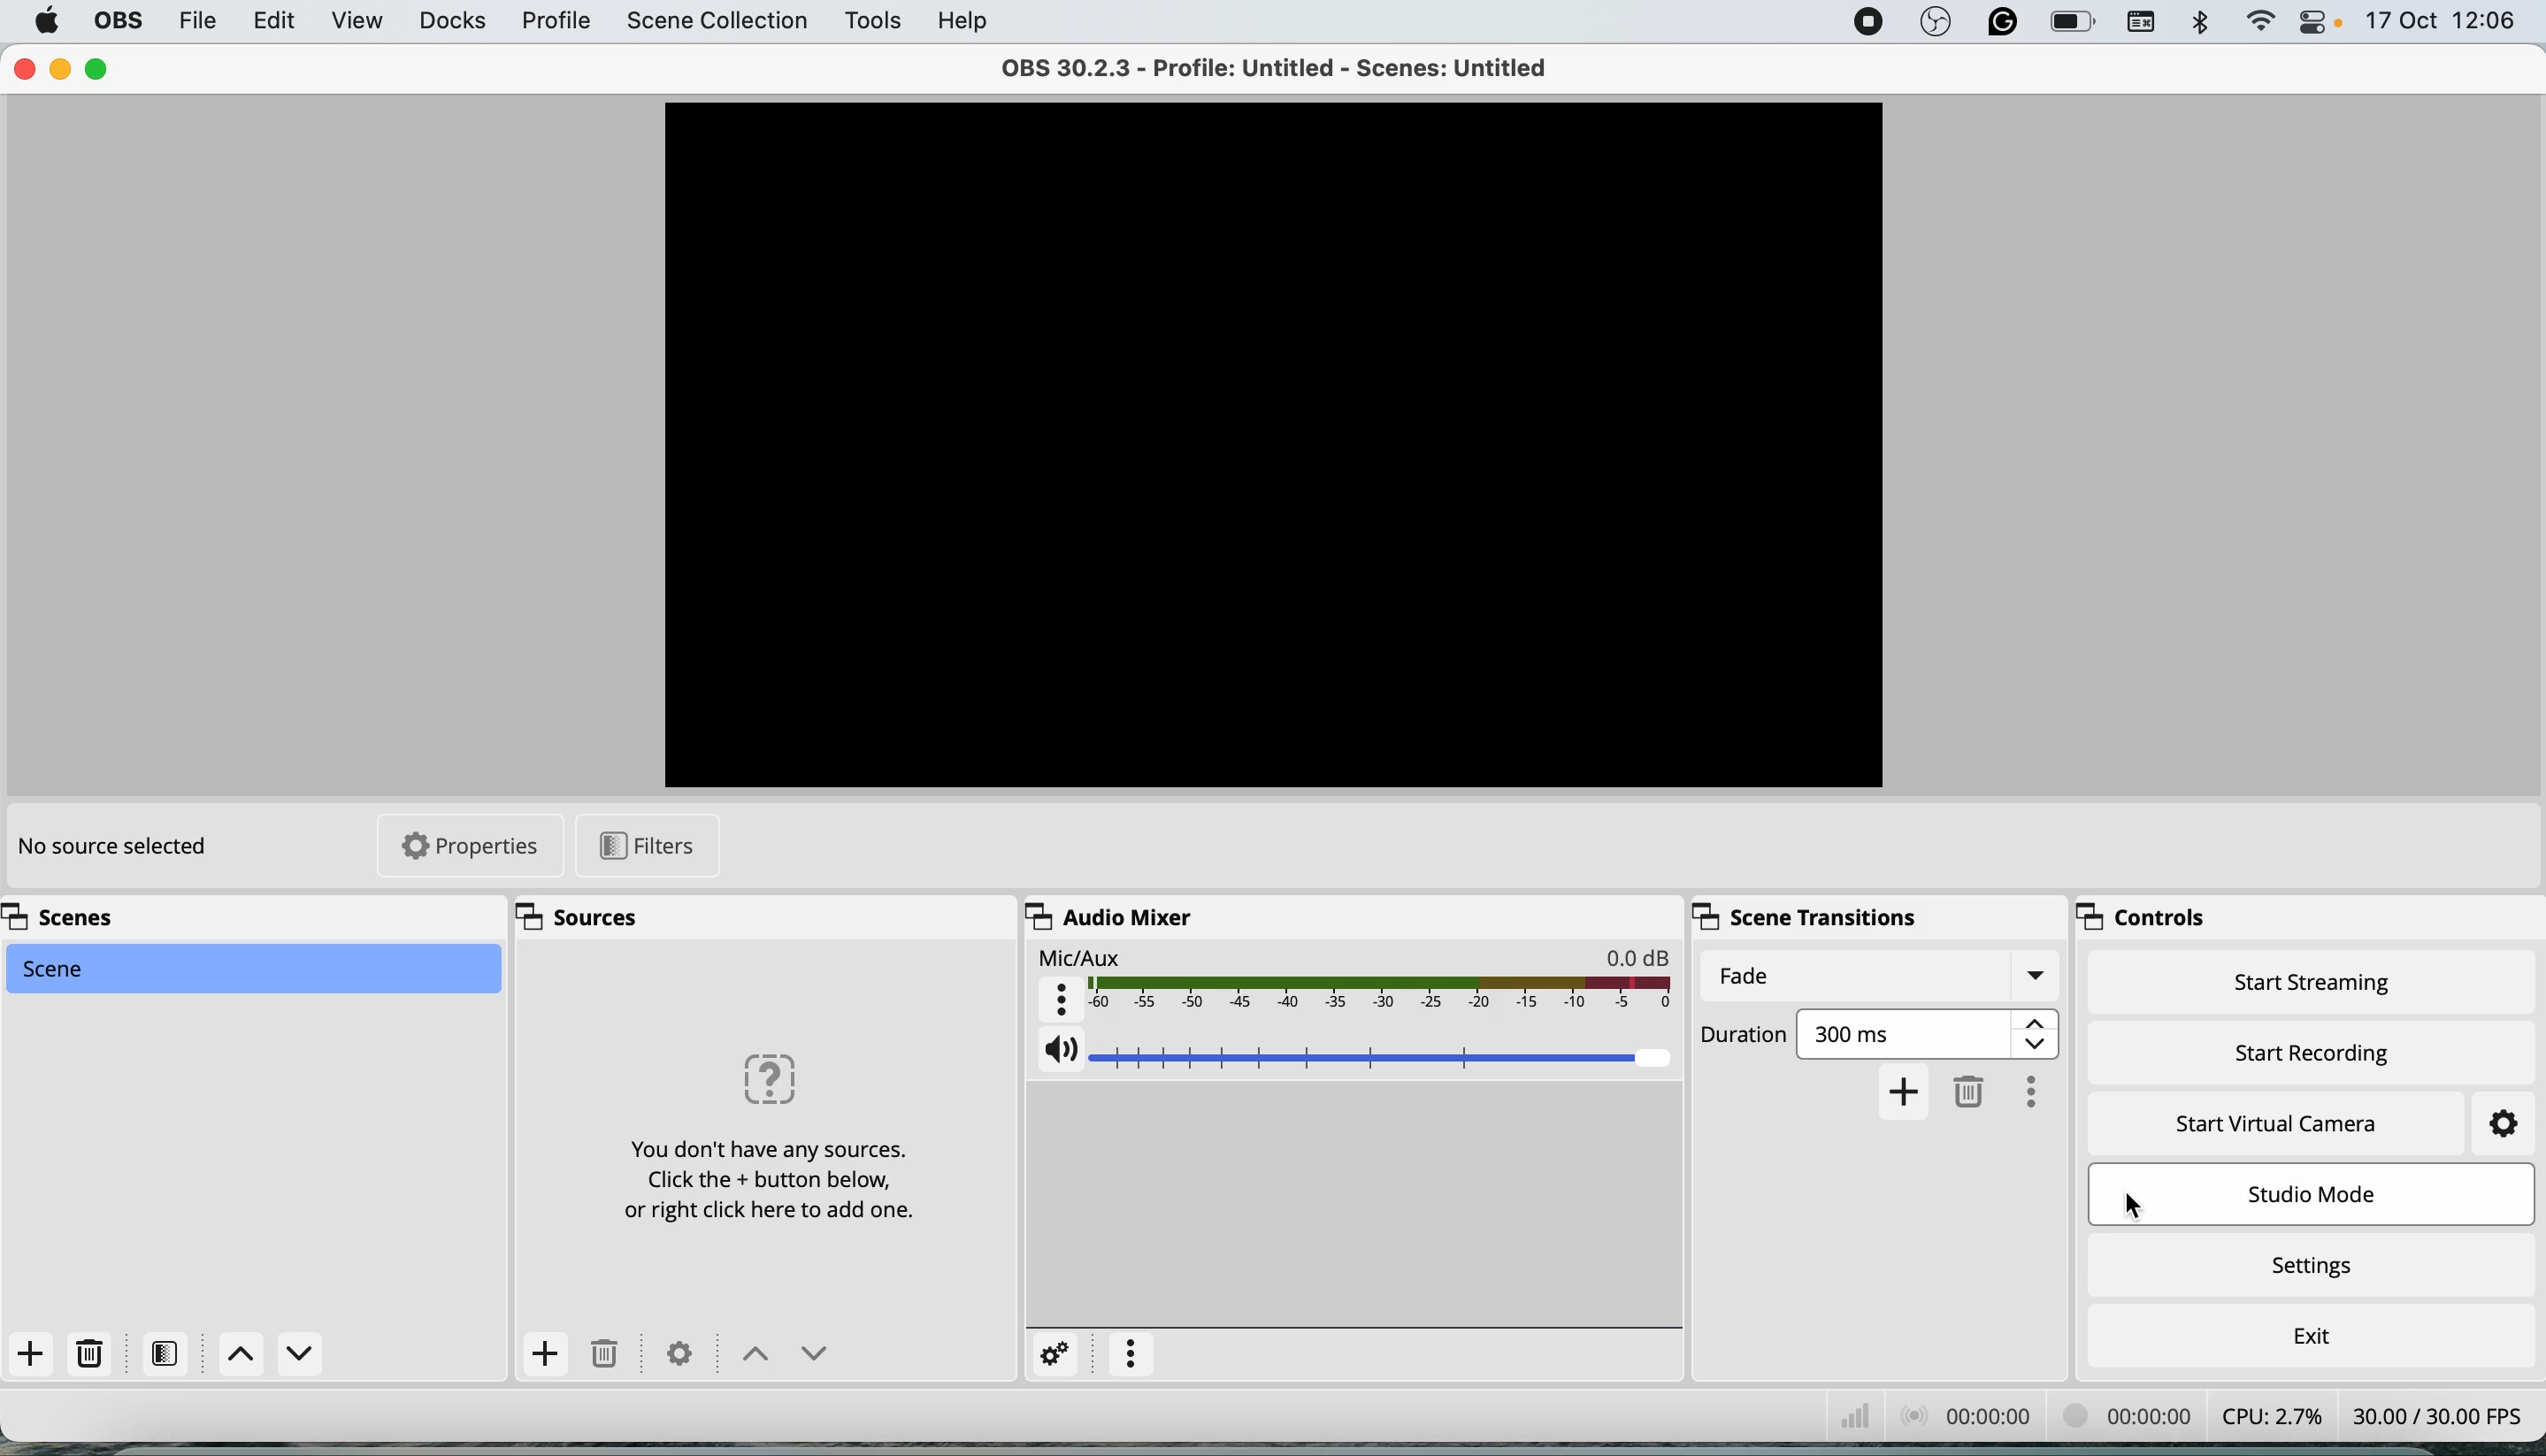 The image size is (2546, 1456). I want to click on add transition, so click(1908, 1091).